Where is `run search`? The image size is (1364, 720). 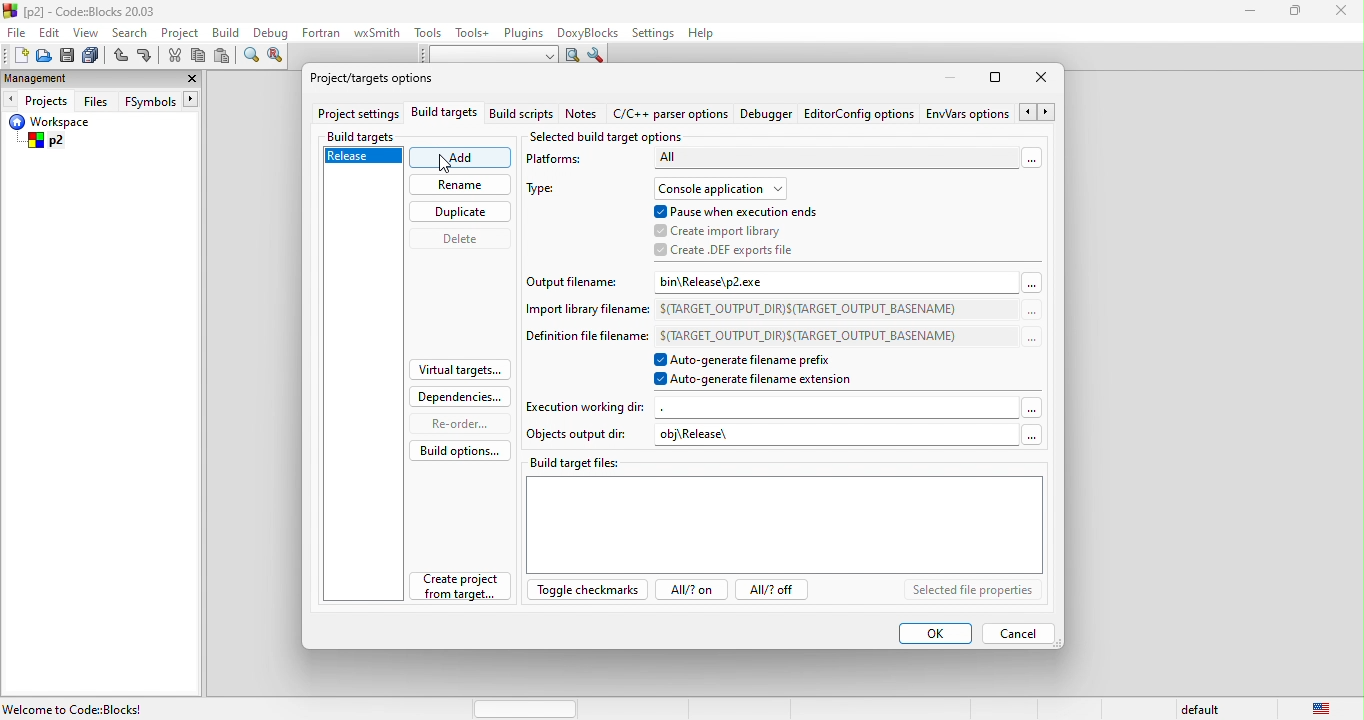
run search is located at coordinates (571, 55).